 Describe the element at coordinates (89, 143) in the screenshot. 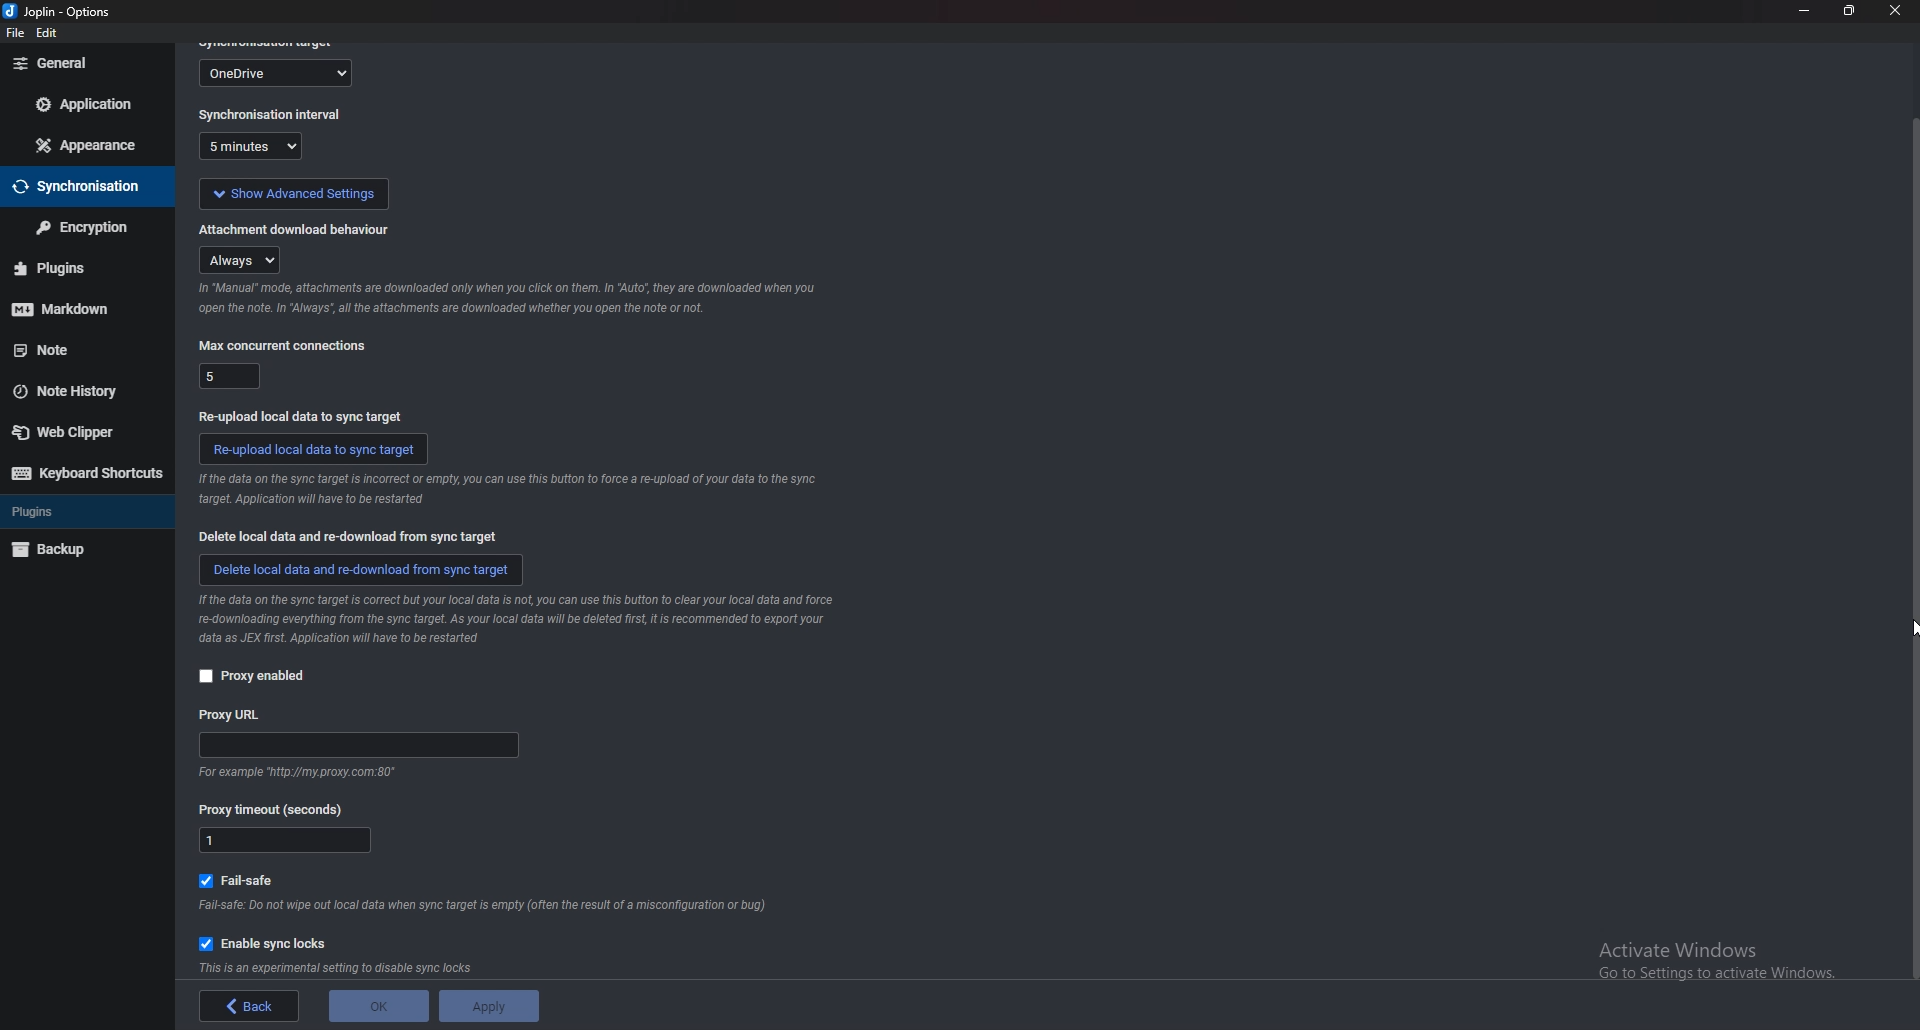

I see `appearance` at that location.